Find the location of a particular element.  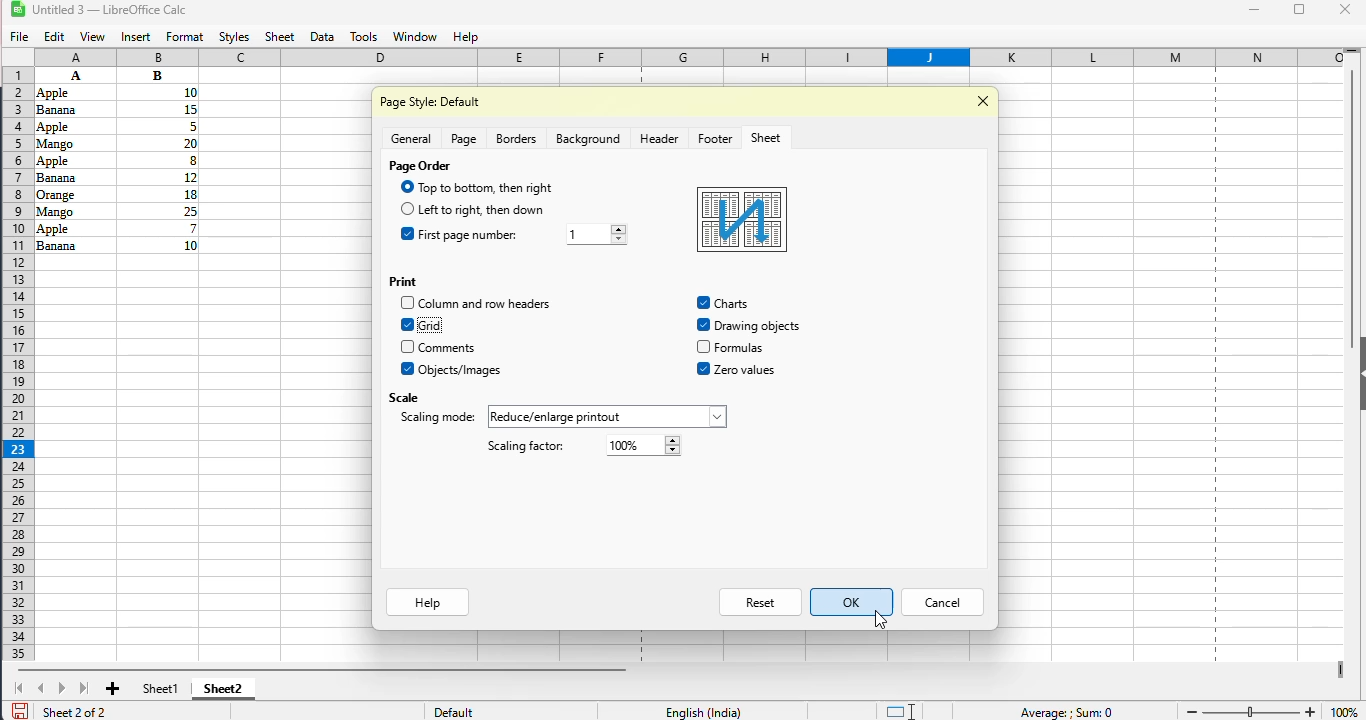

print is located at coordinates (402, 281).